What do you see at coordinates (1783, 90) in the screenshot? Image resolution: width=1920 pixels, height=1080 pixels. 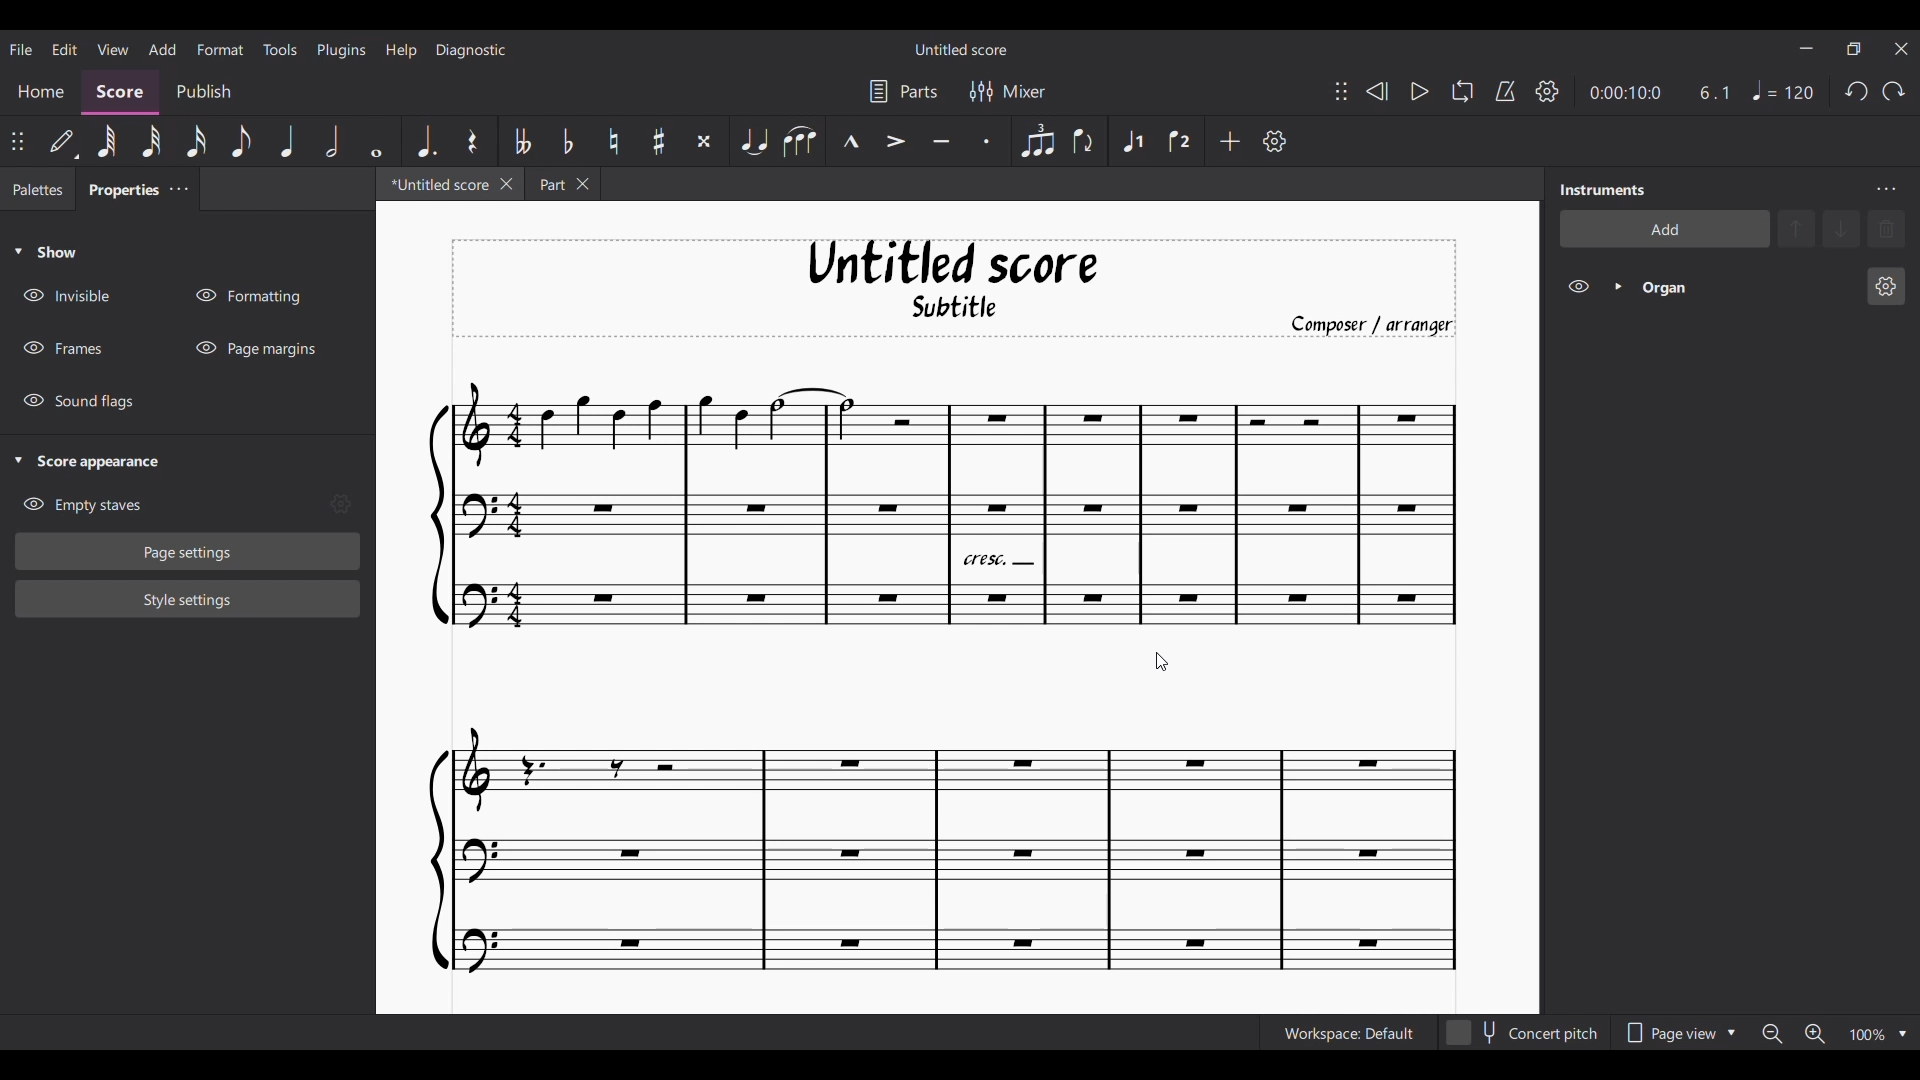 I see `Tempo` at bounding box center [1783, 90].